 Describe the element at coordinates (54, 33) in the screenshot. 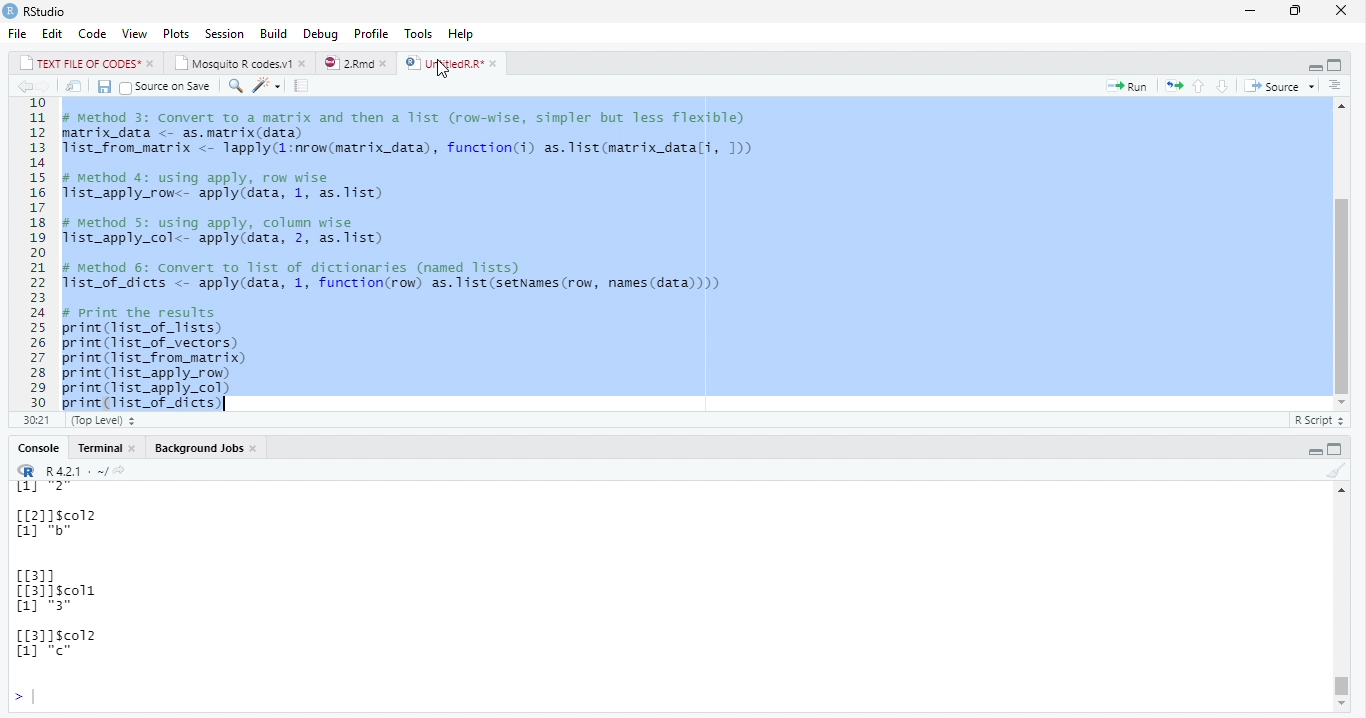

I see `Edit` at that location.